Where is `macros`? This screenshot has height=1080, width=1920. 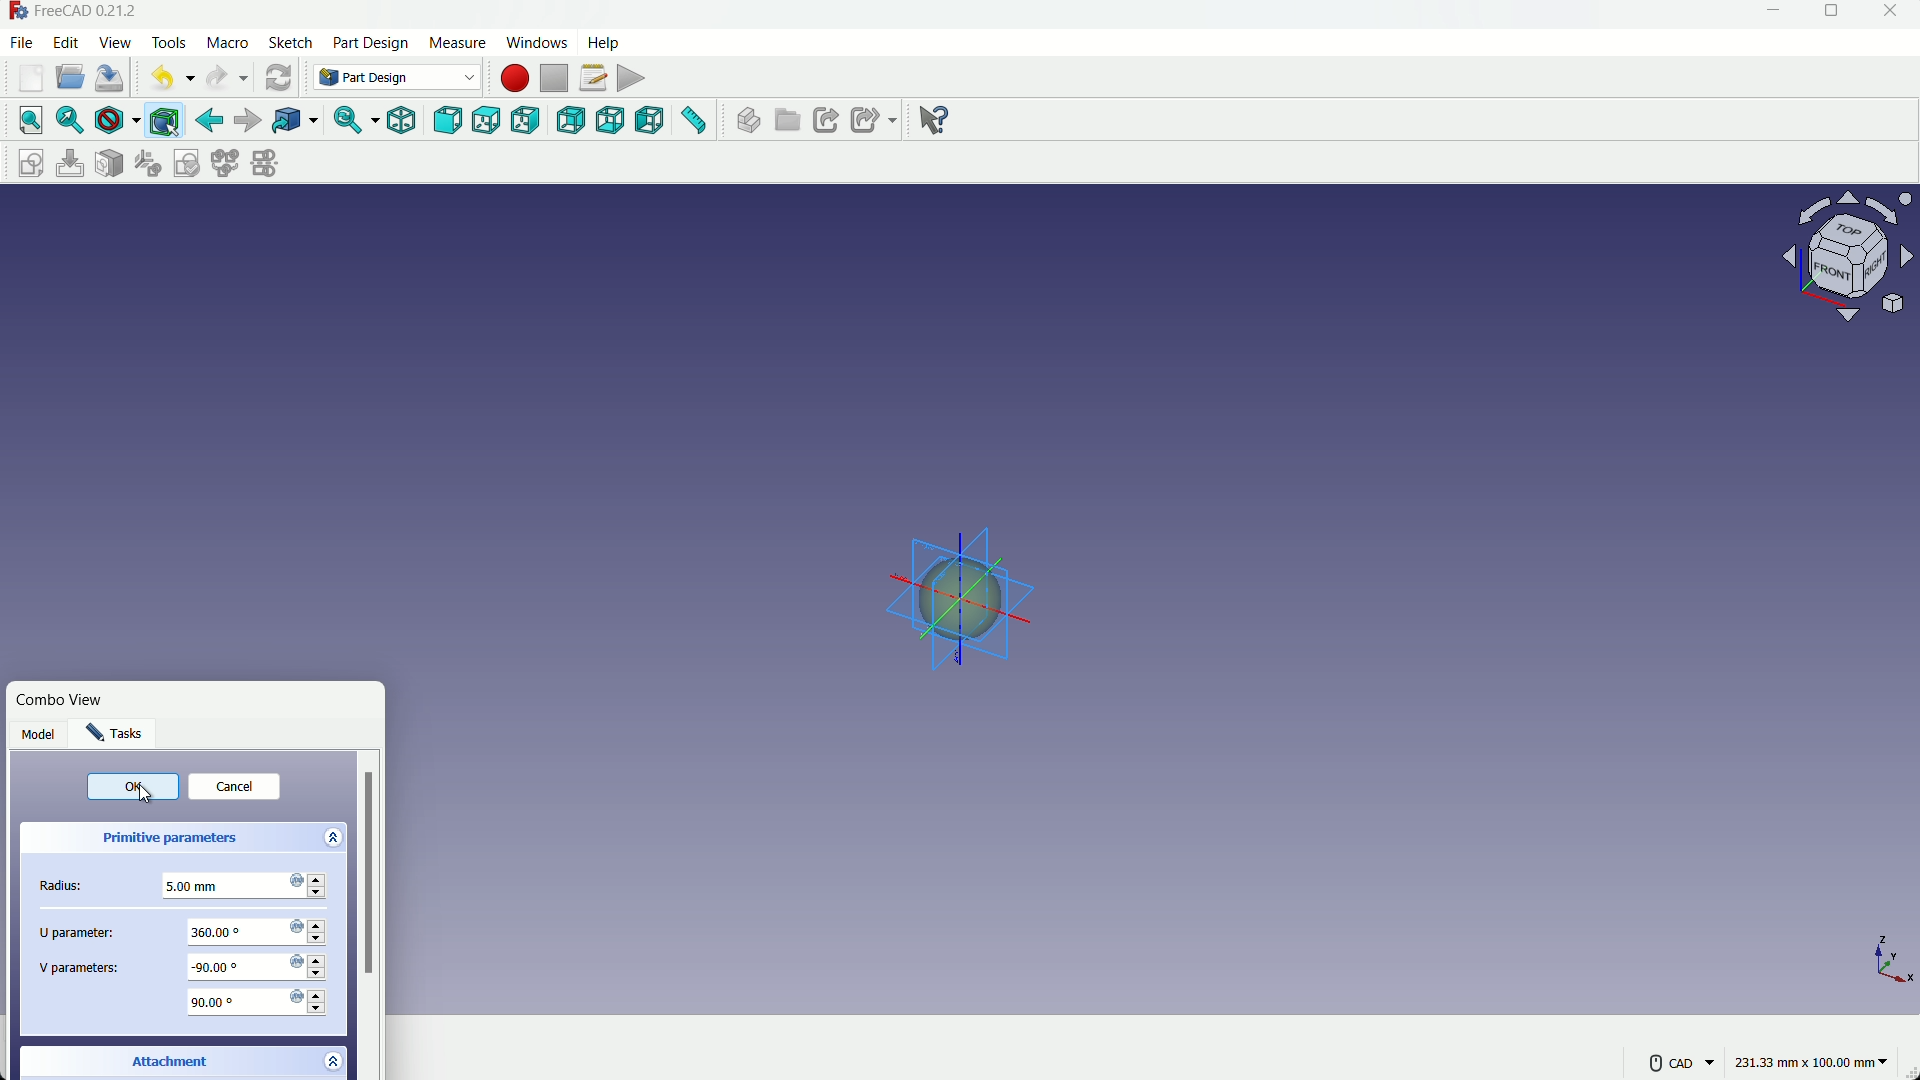 macros is located at coordinates (227, 43).